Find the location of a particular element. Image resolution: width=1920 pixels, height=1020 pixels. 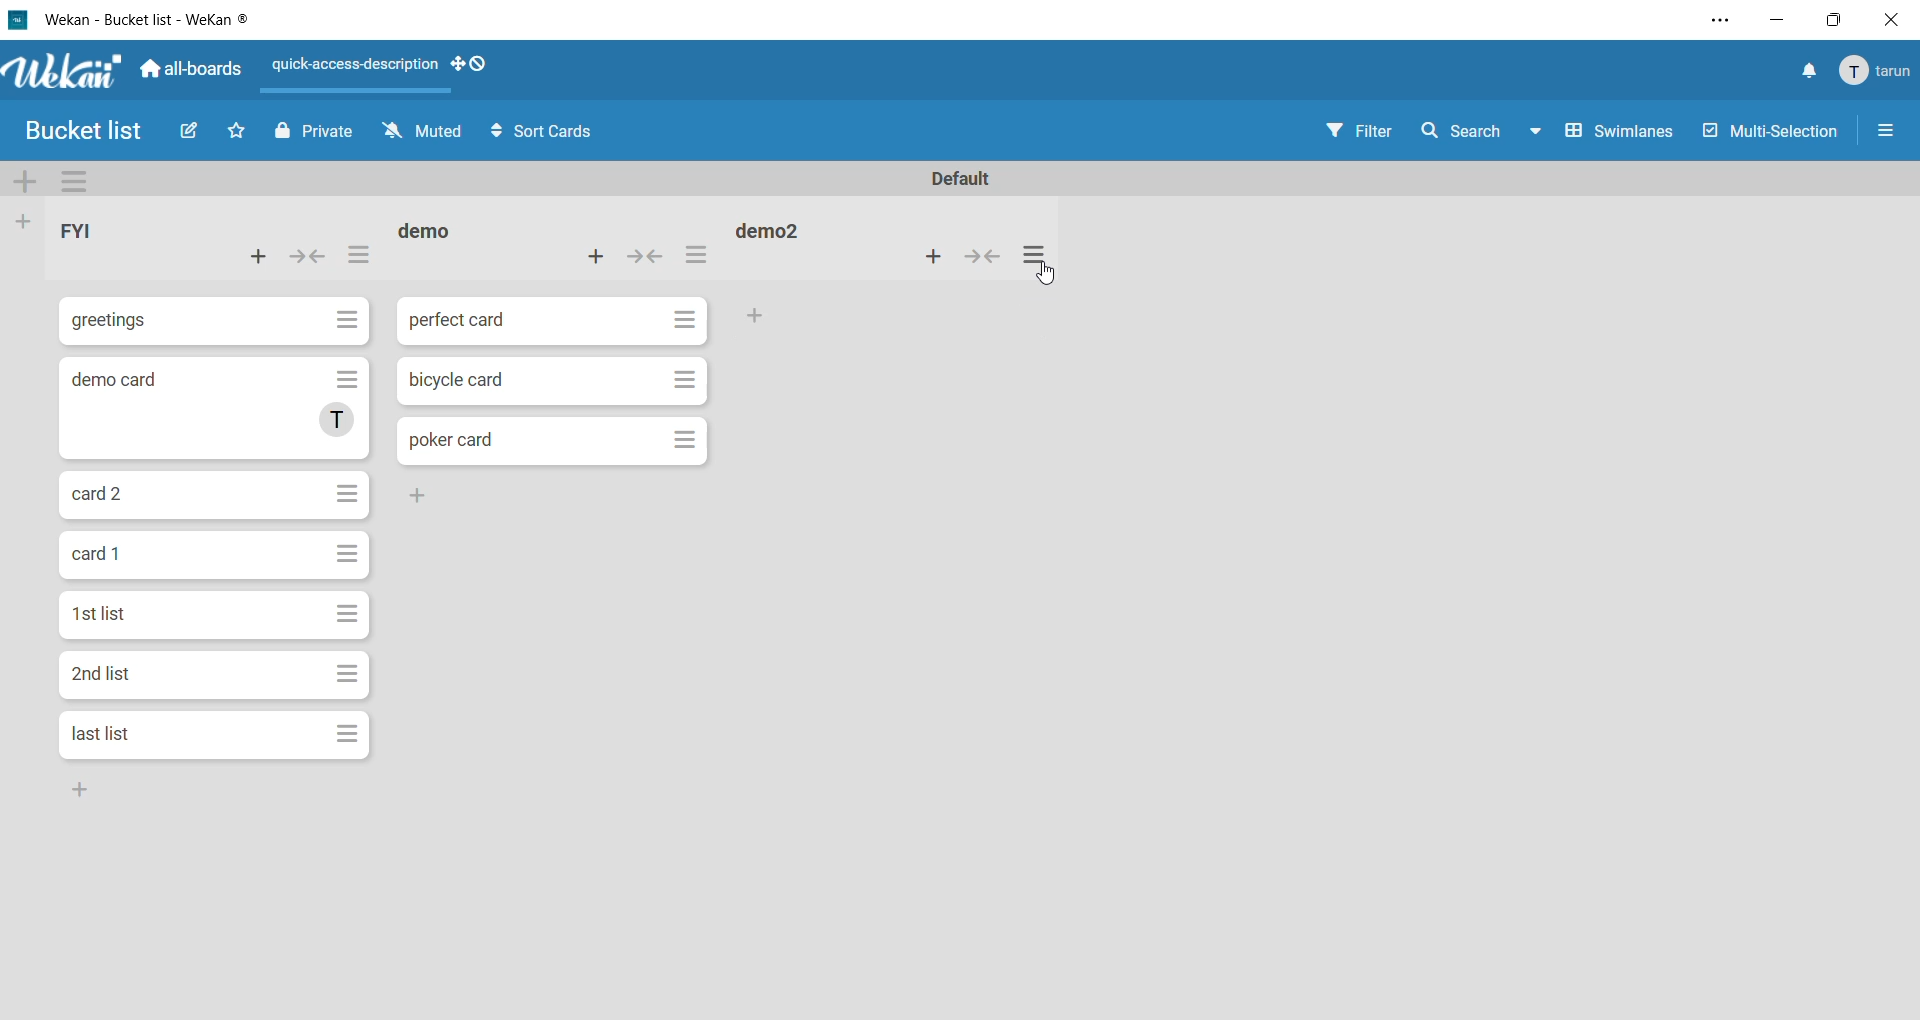

add swimlane is located at coordinates (28, 181).